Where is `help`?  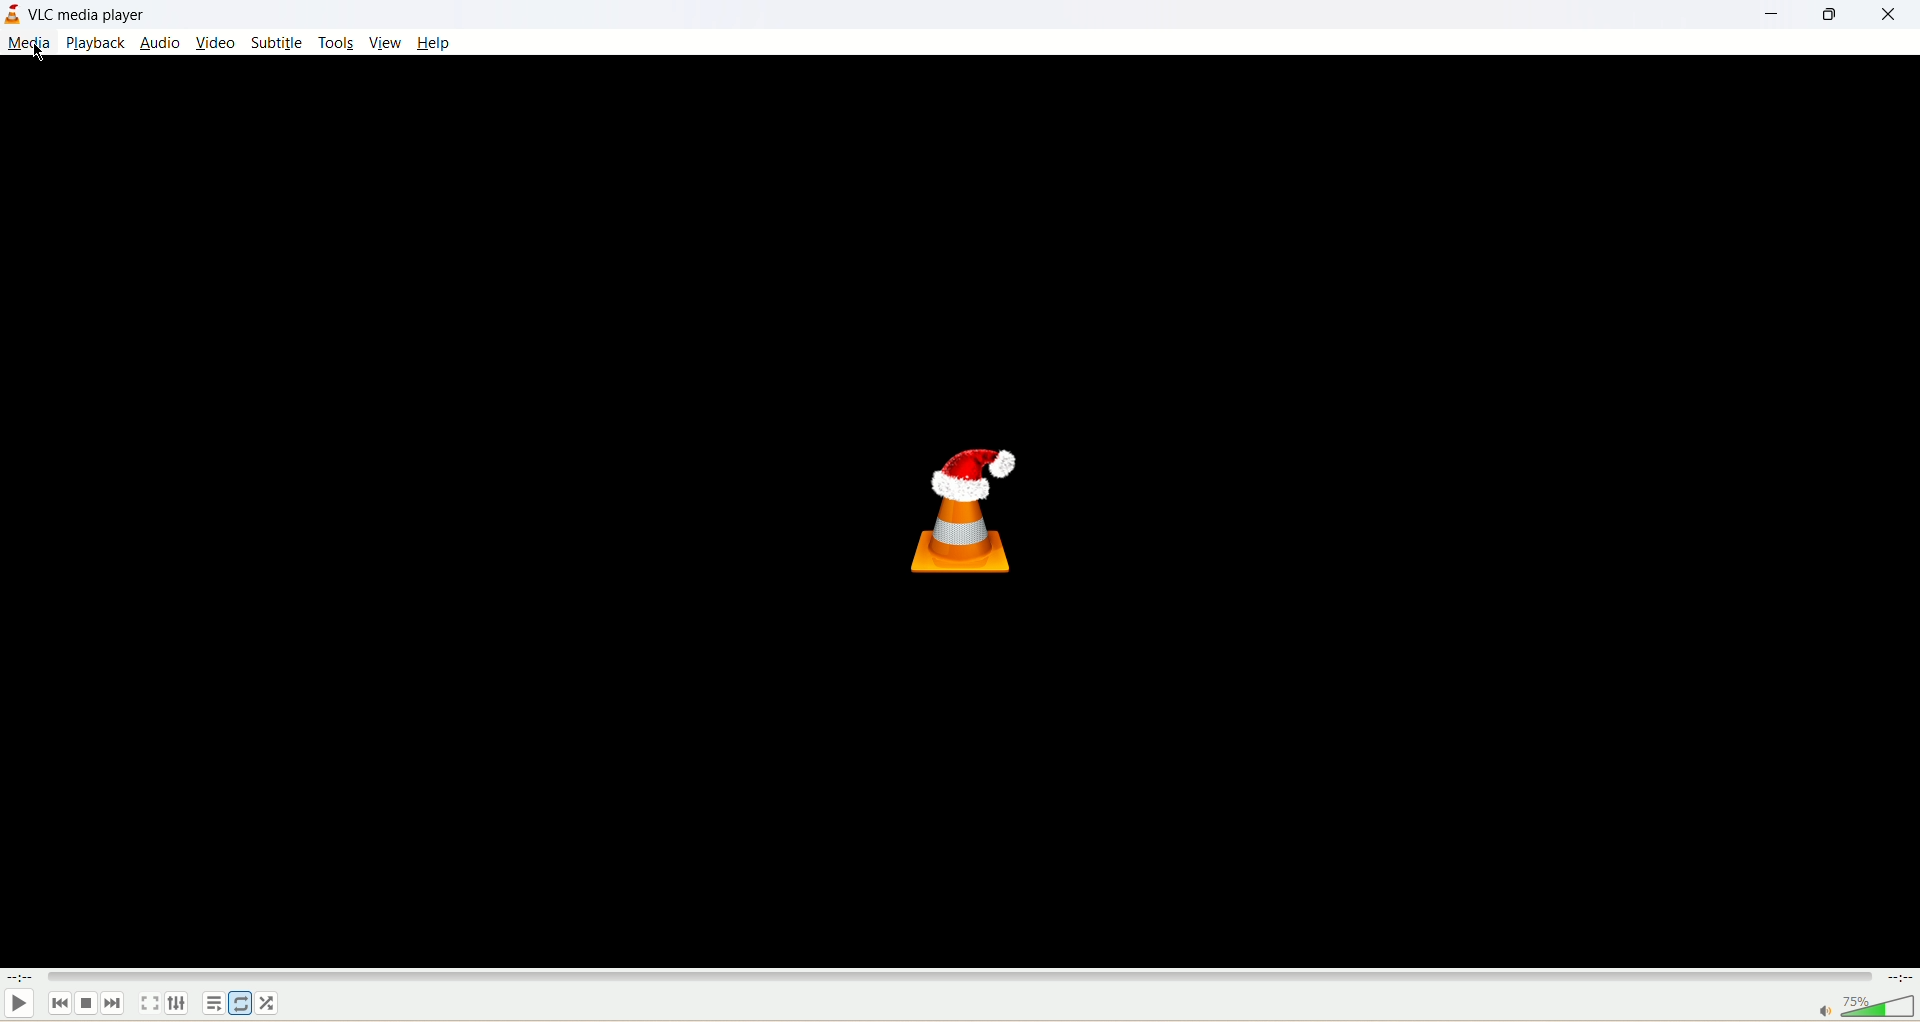
help is located at coordinates (435, 44).